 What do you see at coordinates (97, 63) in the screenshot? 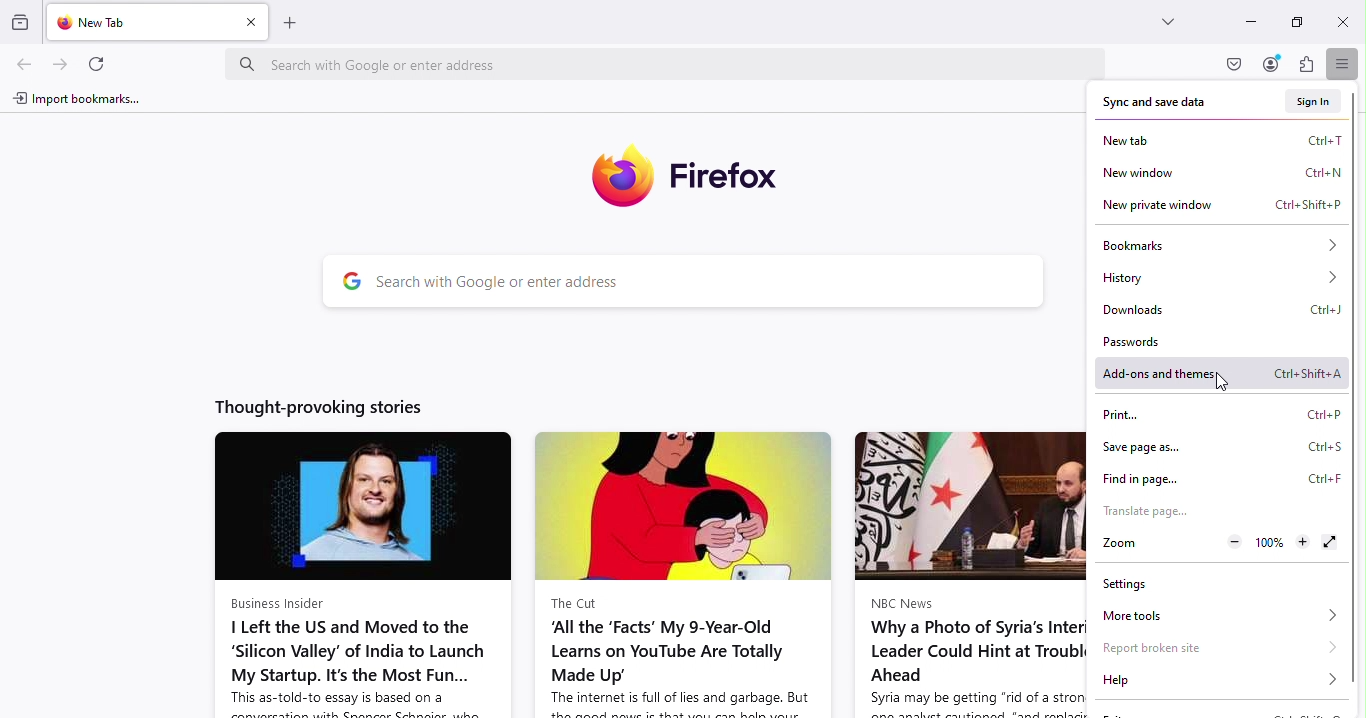
I see `Reload current page` at bounding box center [97, 63].